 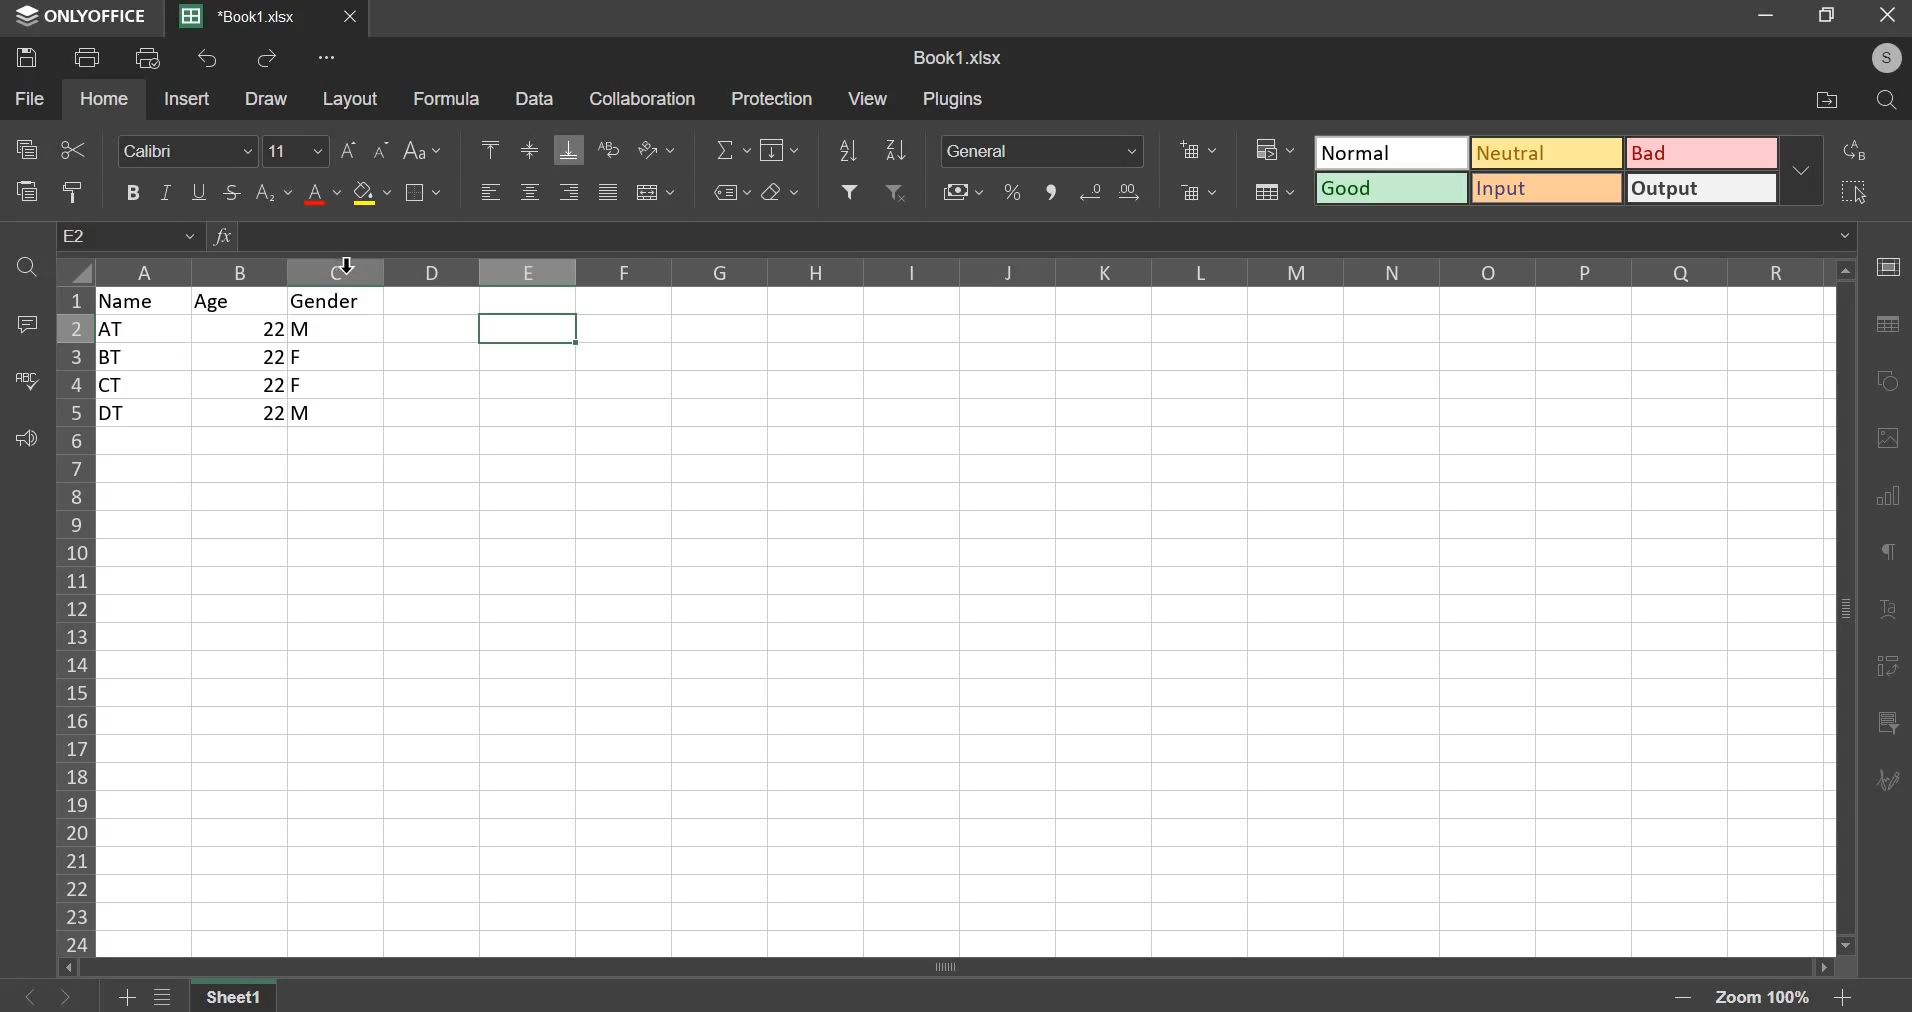 What do you see at coordinates (242, 356) in the screenshot?
I see `22` at bounding box center [242, 356].